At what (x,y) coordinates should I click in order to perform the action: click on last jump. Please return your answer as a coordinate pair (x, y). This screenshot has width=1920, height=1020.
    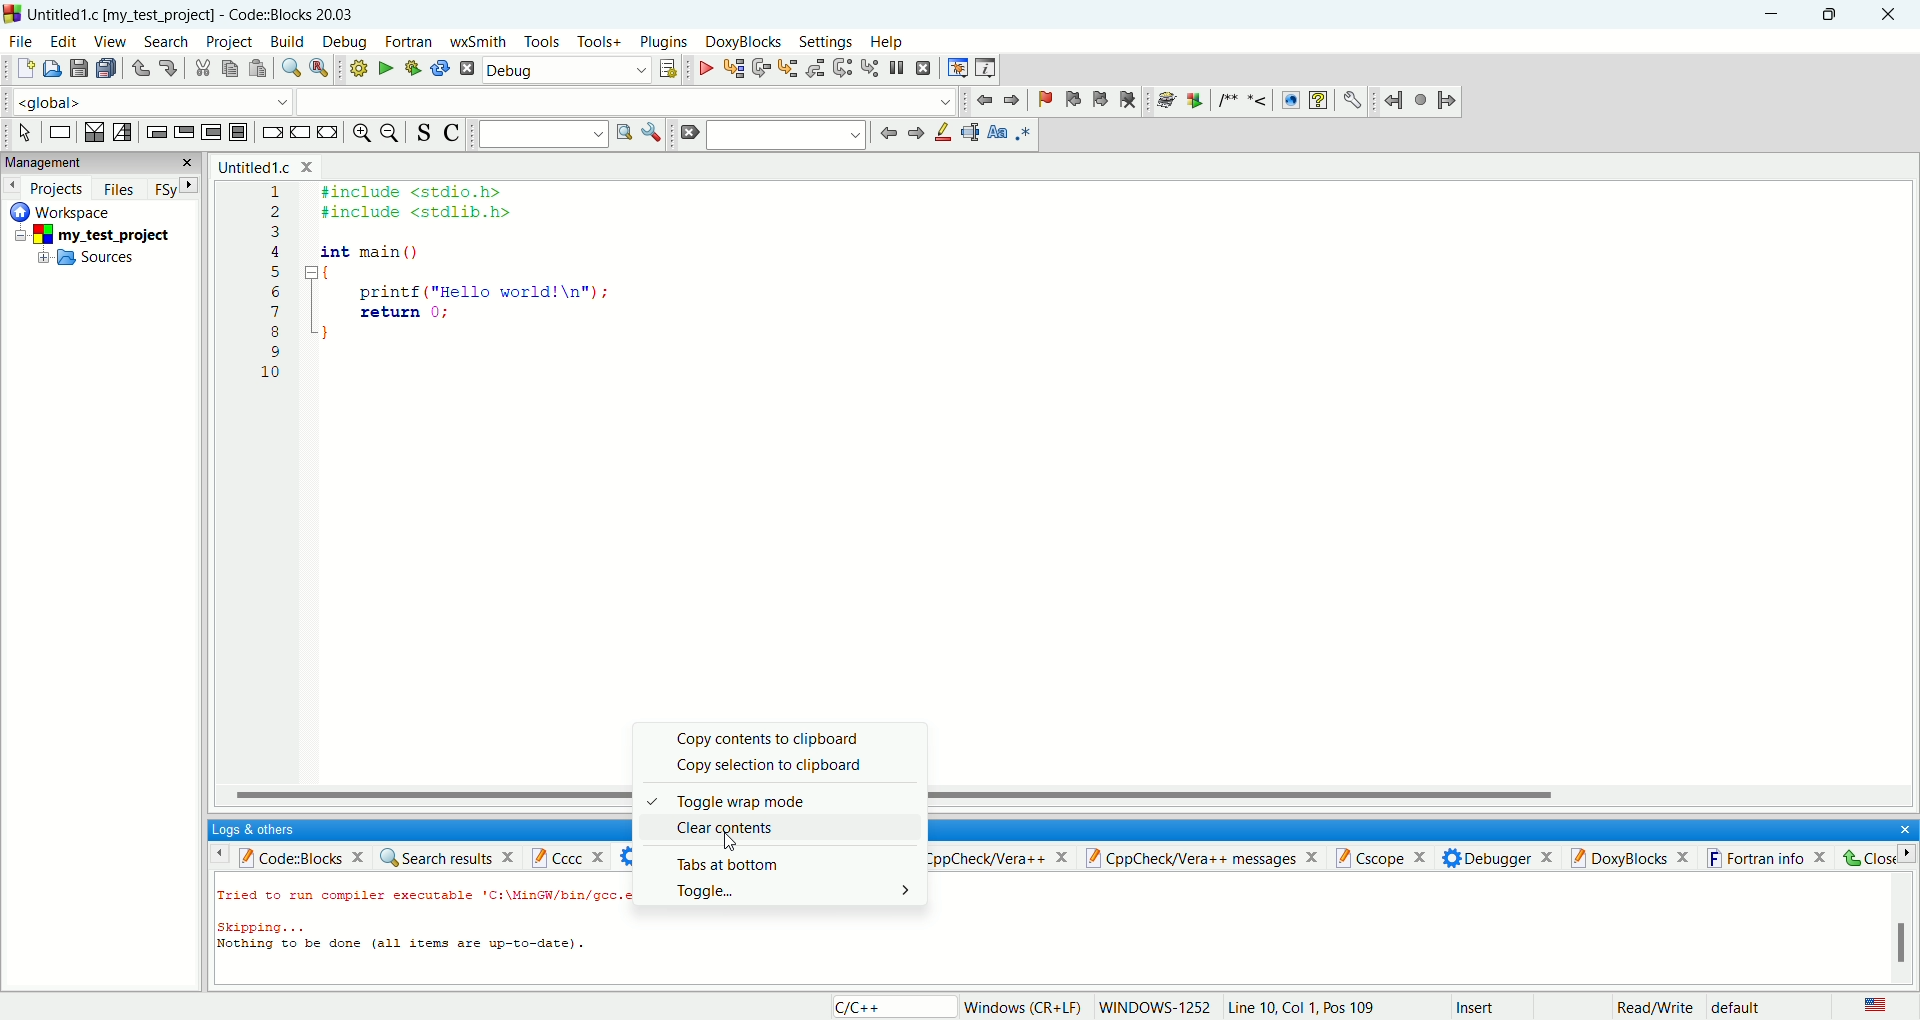
    Looking at the image, I should click on (1421, 99).